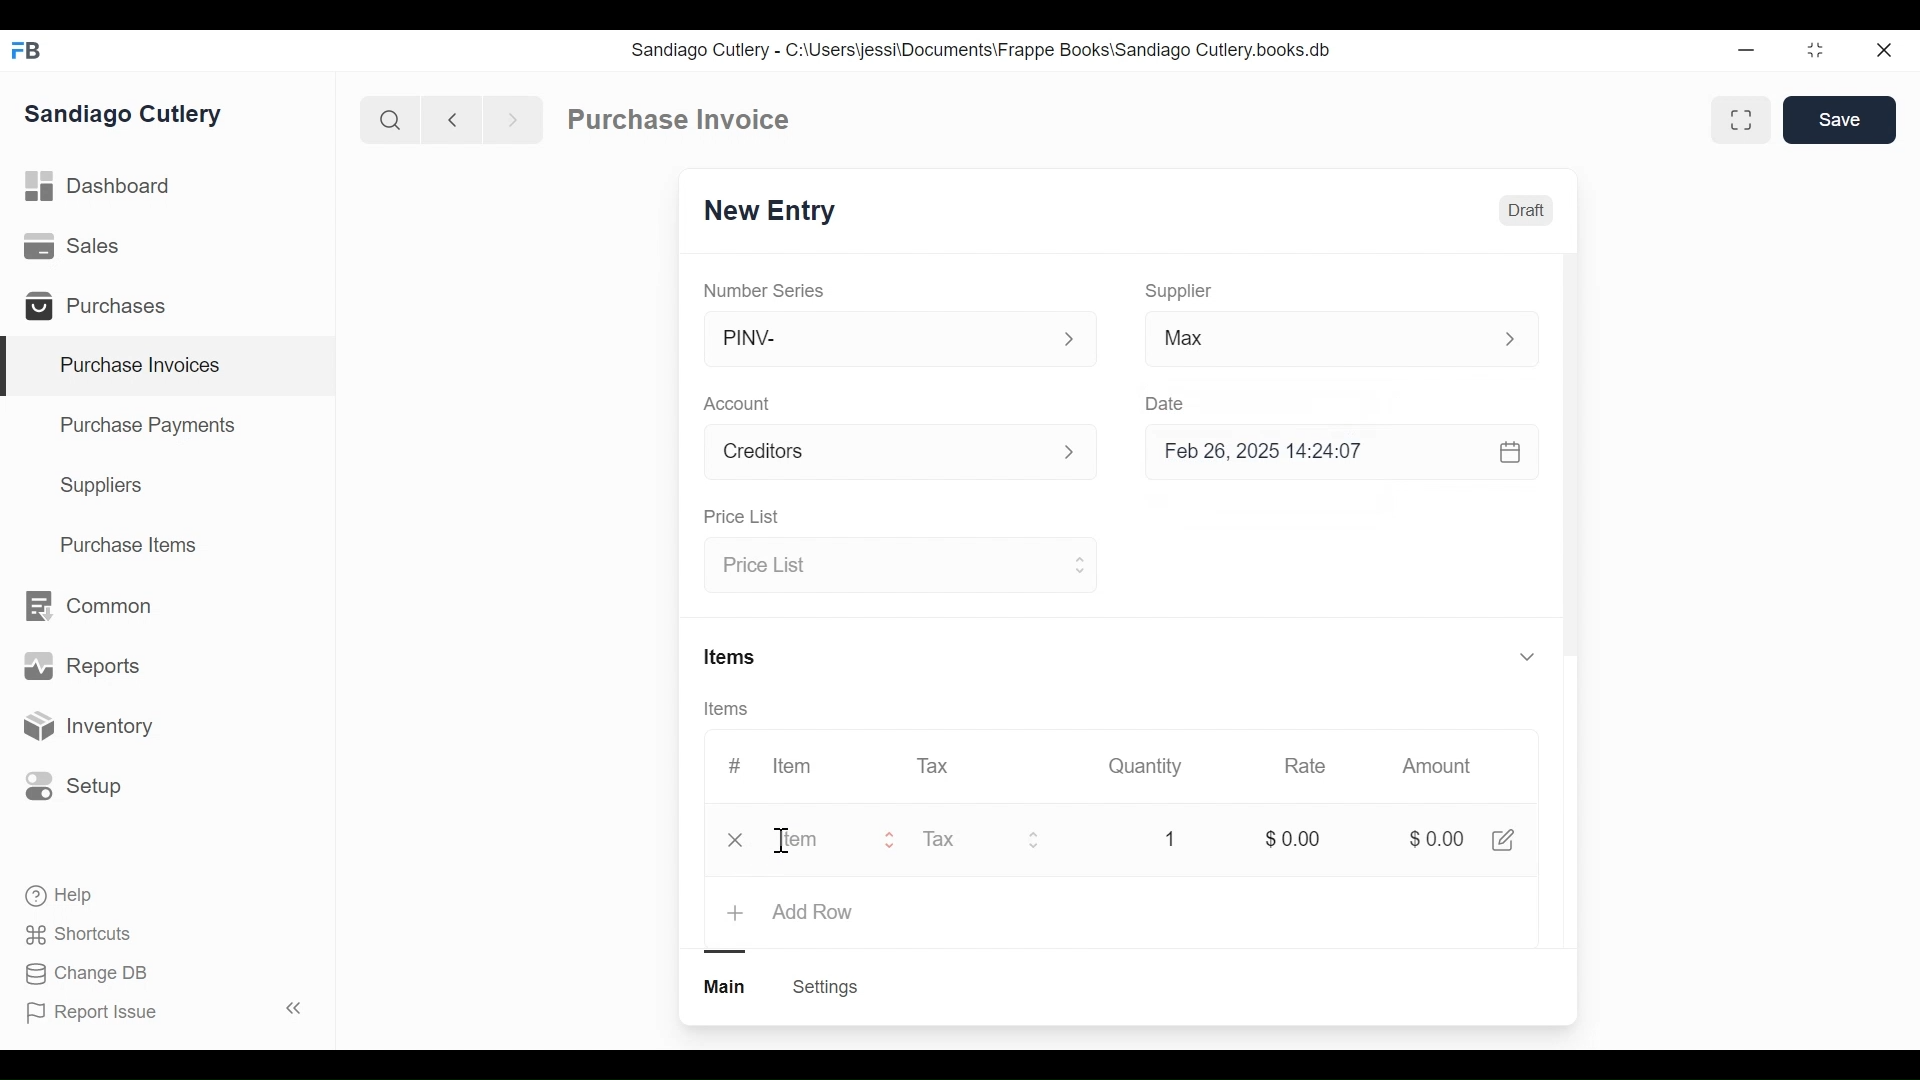 The height and width of the screenshot is (1080, 1920). What do you see at coordinates (1842, 120) in the screenshot?
I see `Save` at bounding box center [1842, 120].